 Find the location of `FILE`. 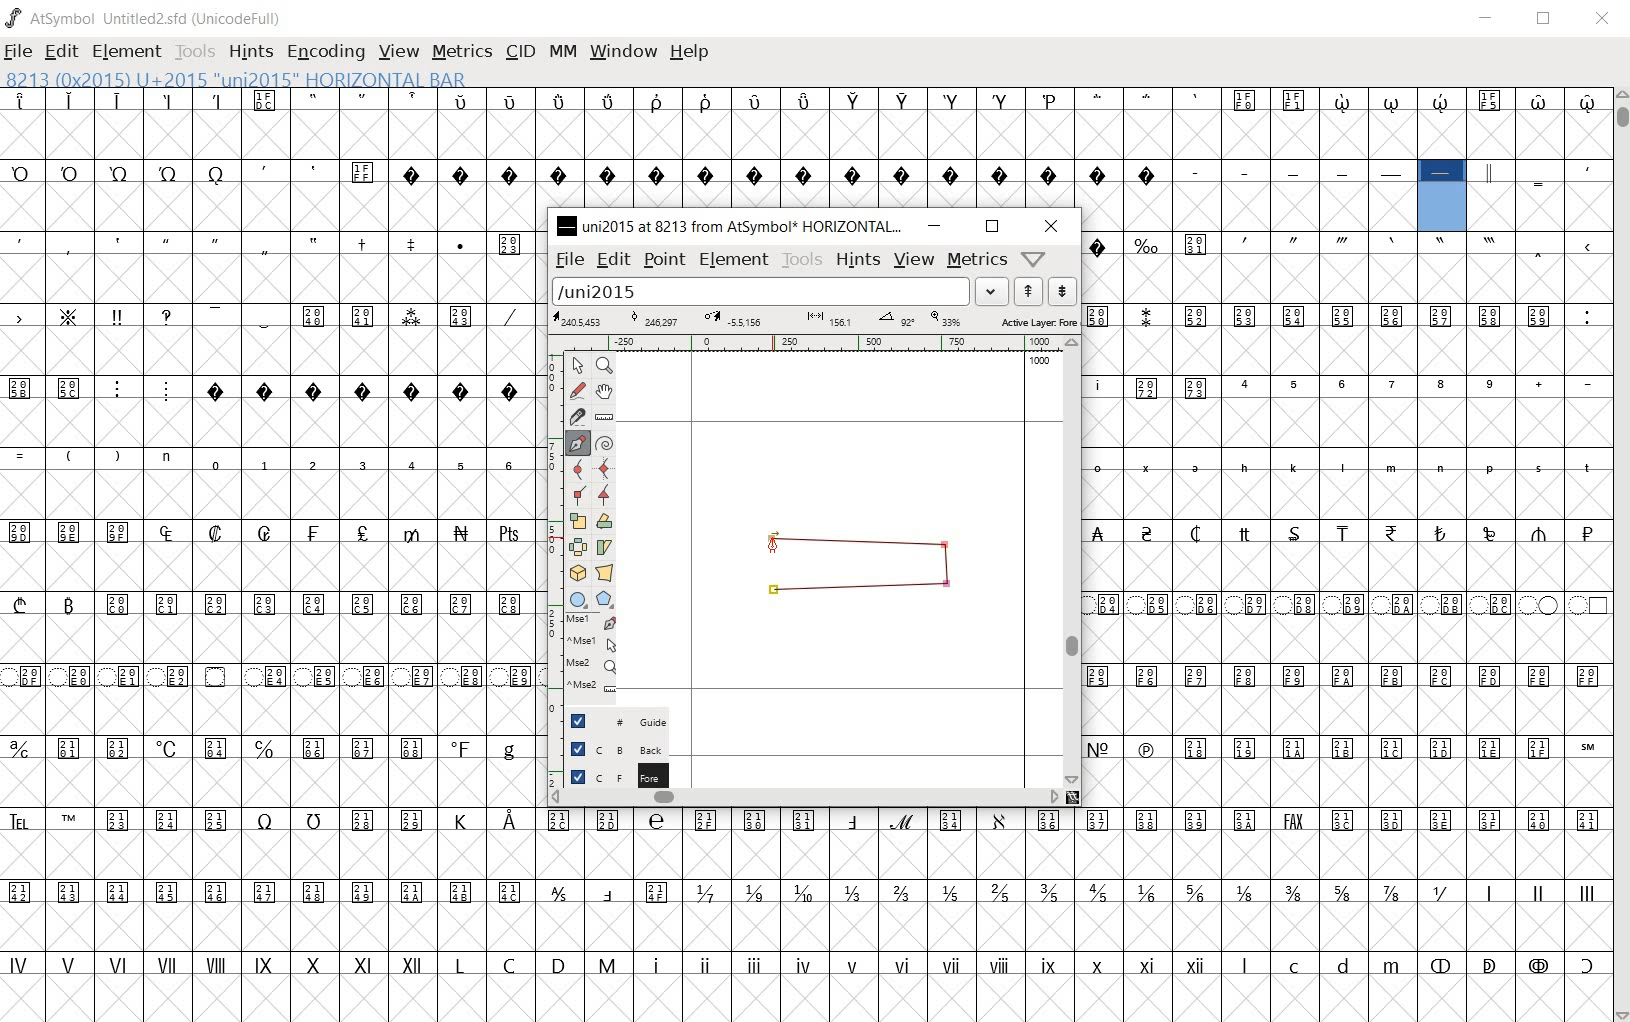

FILE is located at coordinates (21, 50).